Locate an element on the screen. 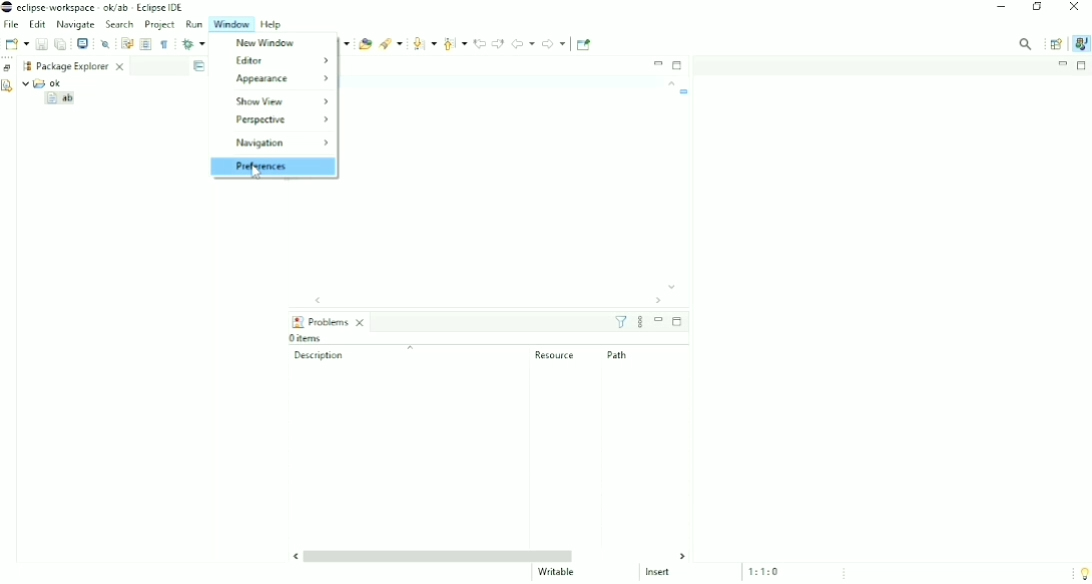  Previous Annotation is located at coordinates (456, 42).